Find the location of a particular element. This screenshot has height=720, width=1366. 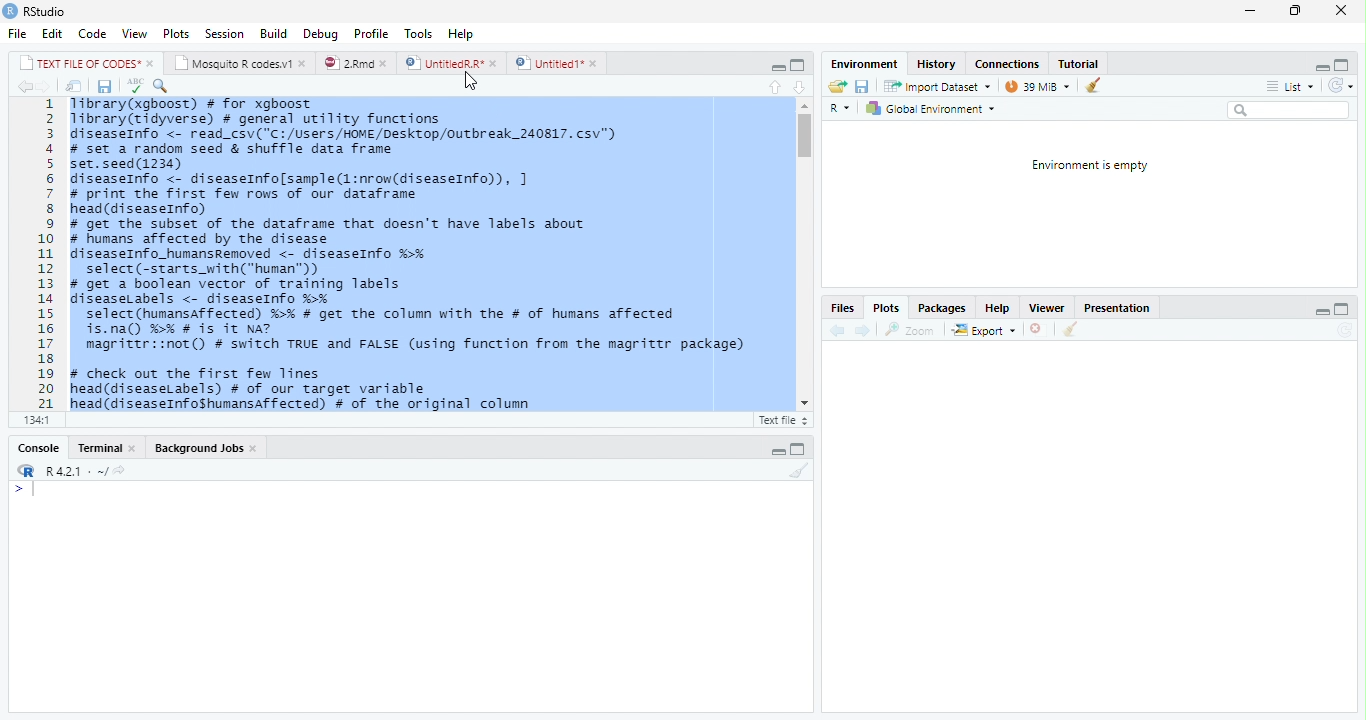

Previous is located at coordinates (23, 87).